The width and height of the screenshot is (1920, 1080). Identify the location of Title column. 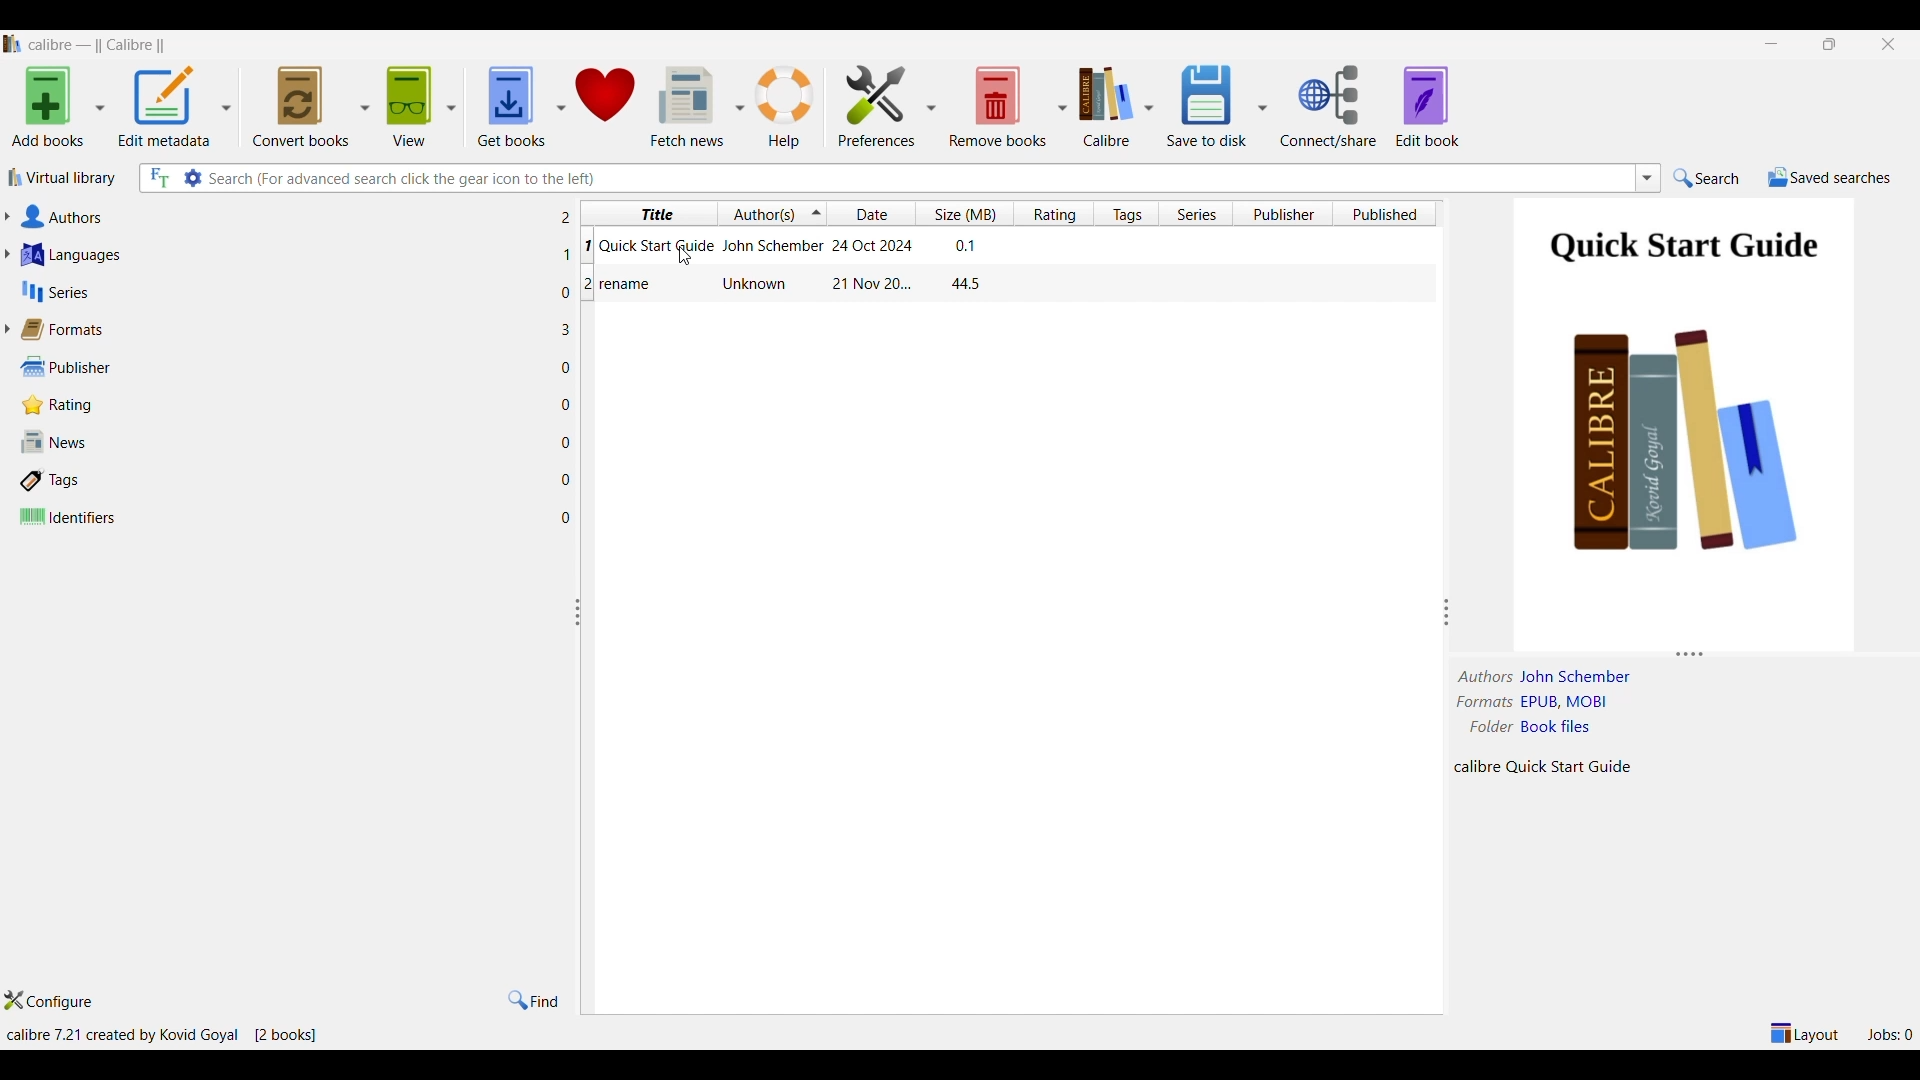
(649, 214).